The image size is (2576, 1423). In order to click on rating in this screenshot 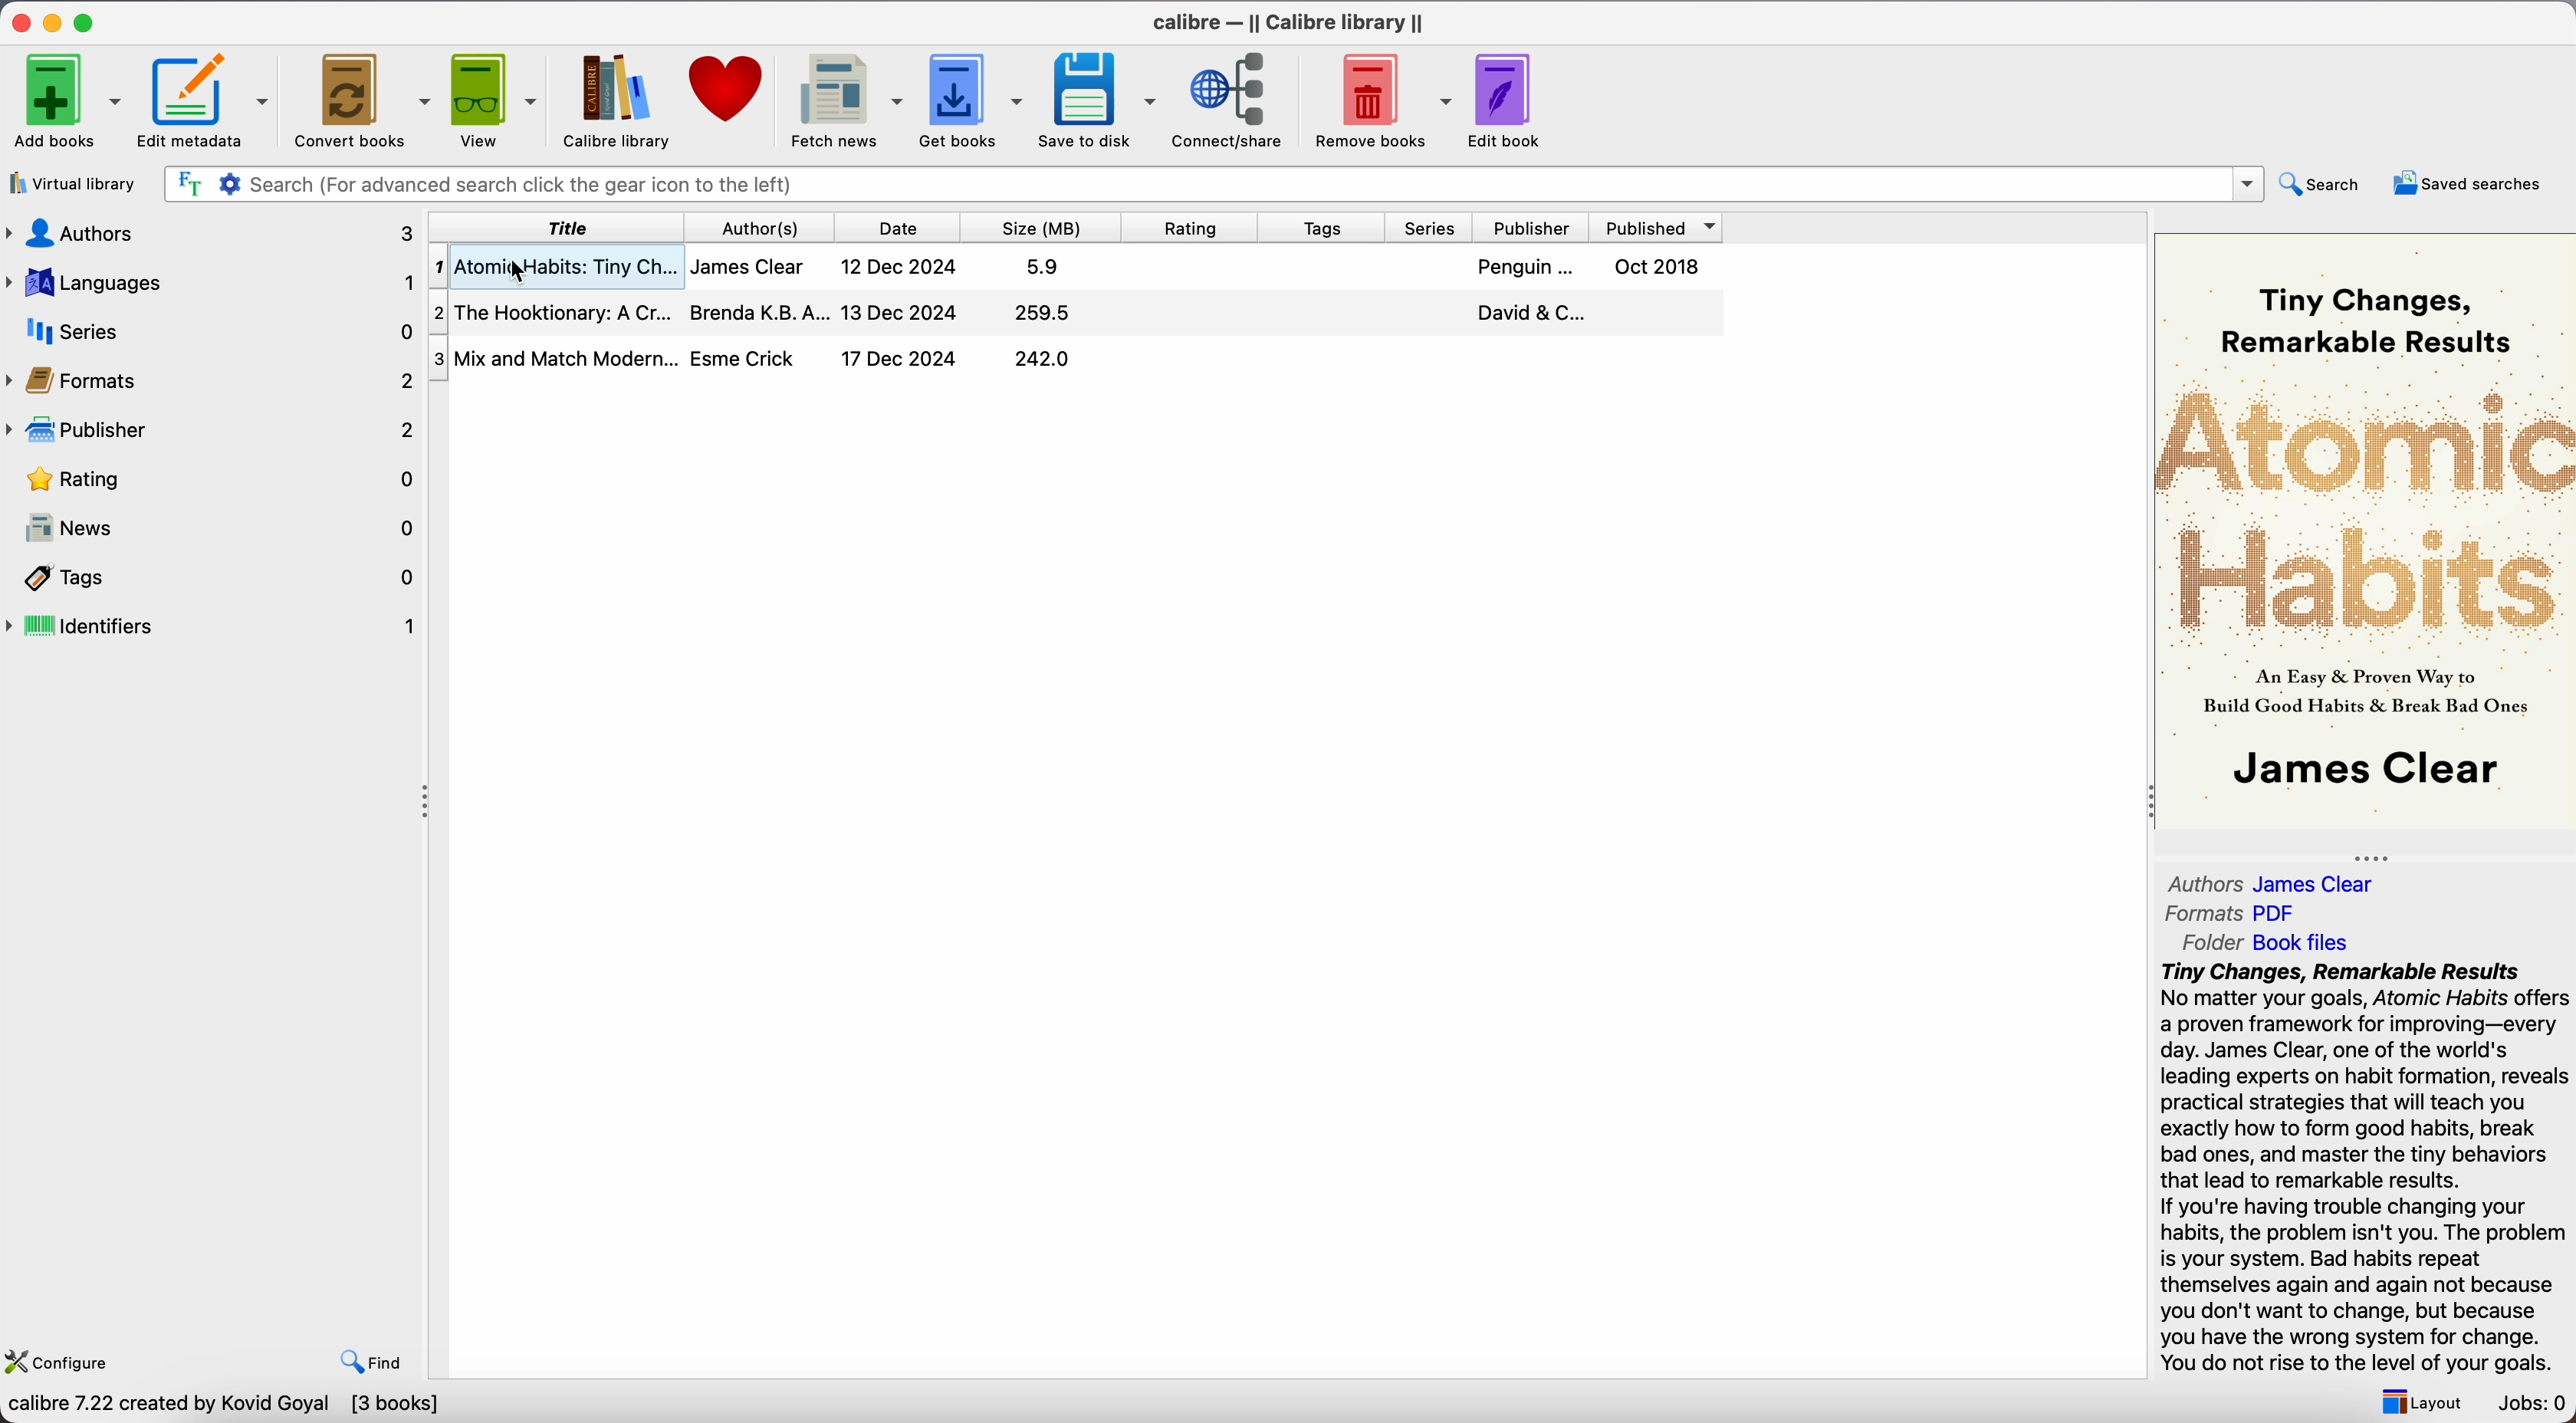, I will do `click(1191, 227)`.